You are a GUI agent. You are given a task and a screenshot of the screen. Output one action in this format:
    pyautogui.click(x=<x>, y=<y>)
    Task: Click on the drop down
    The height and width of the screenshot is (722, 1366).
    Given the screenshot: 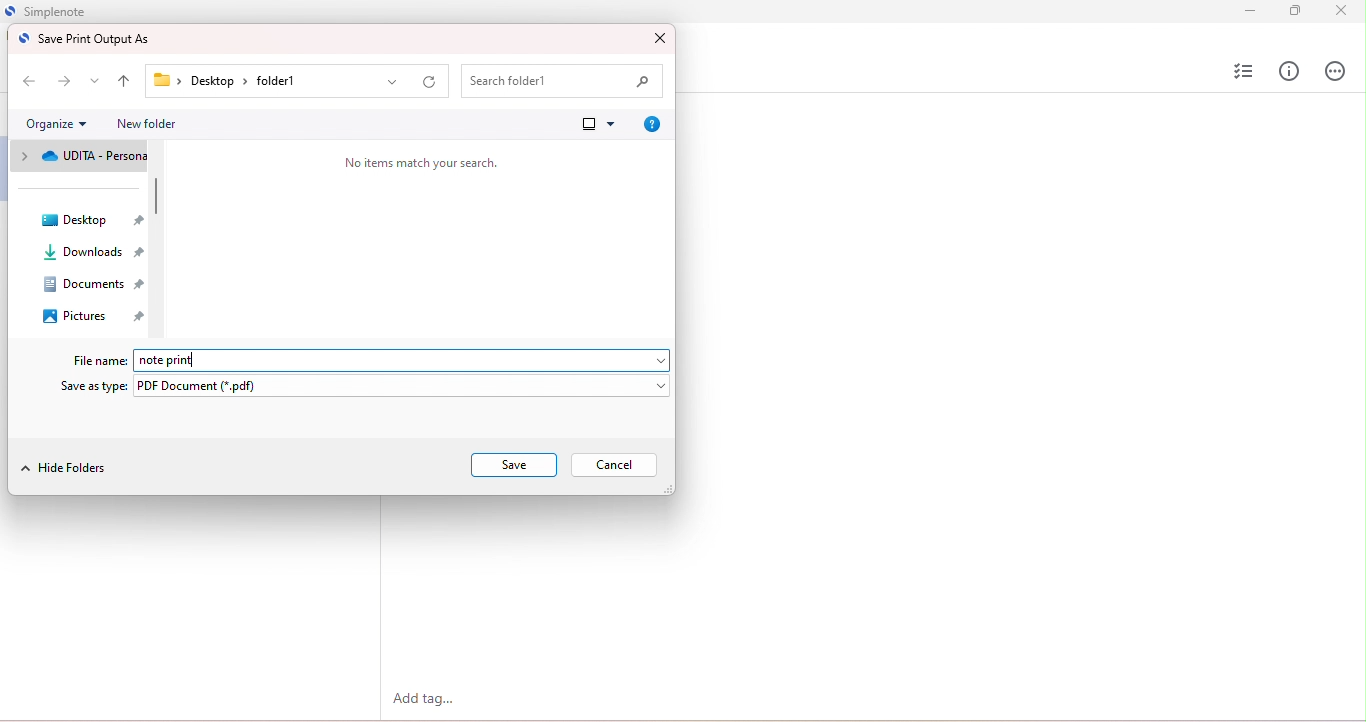 What is the action you would take?
    pyautogui.click(x=96, y=81)
    